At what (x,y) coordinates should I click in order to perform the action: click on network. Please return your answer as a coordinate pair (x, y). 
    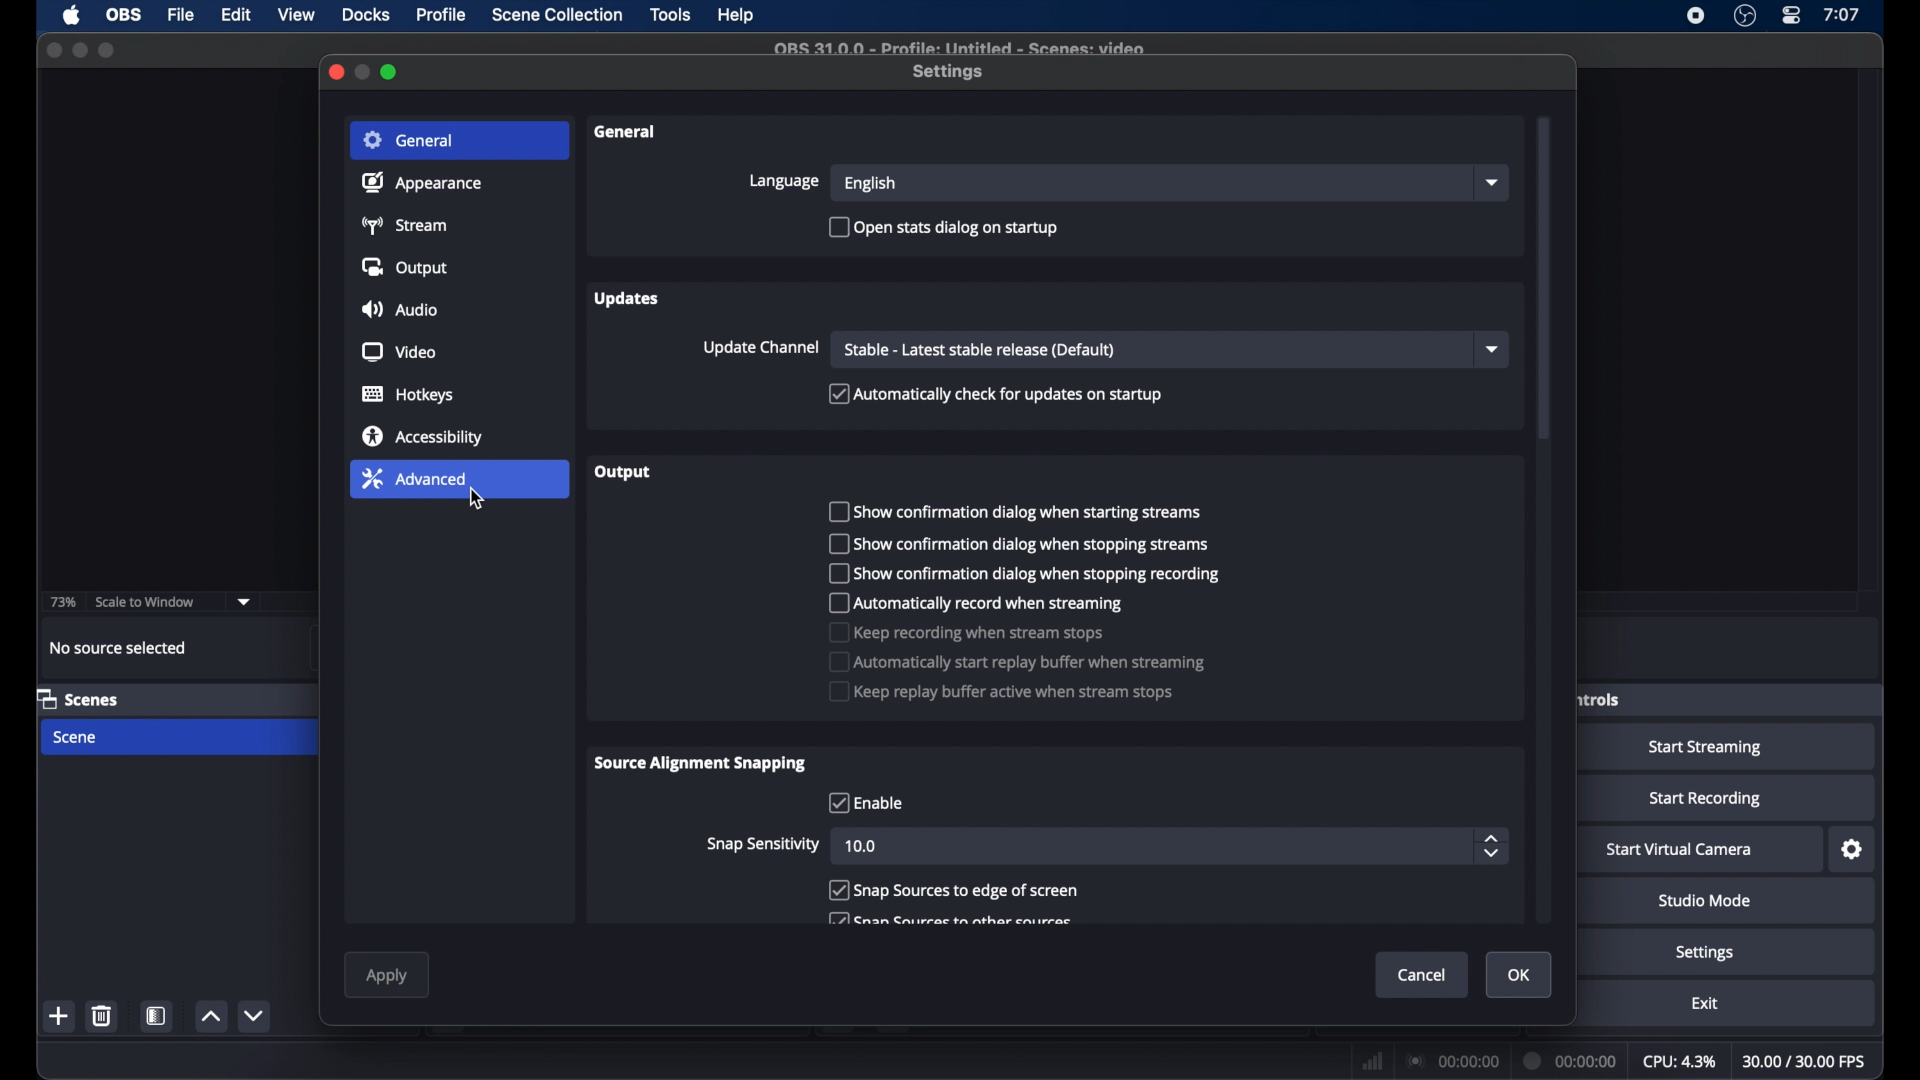
    Looking at the image, I should click on (1373, 1059).